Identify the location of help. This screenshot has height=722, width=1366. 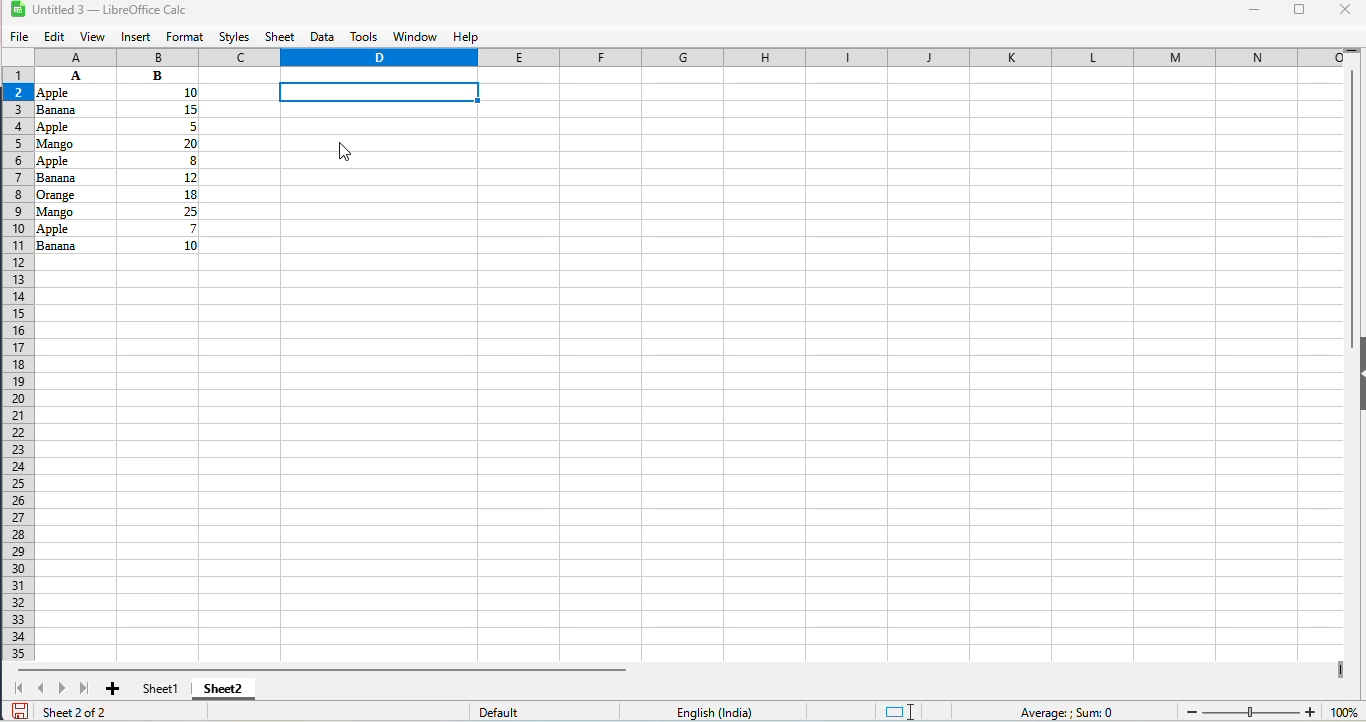
(466, 38).